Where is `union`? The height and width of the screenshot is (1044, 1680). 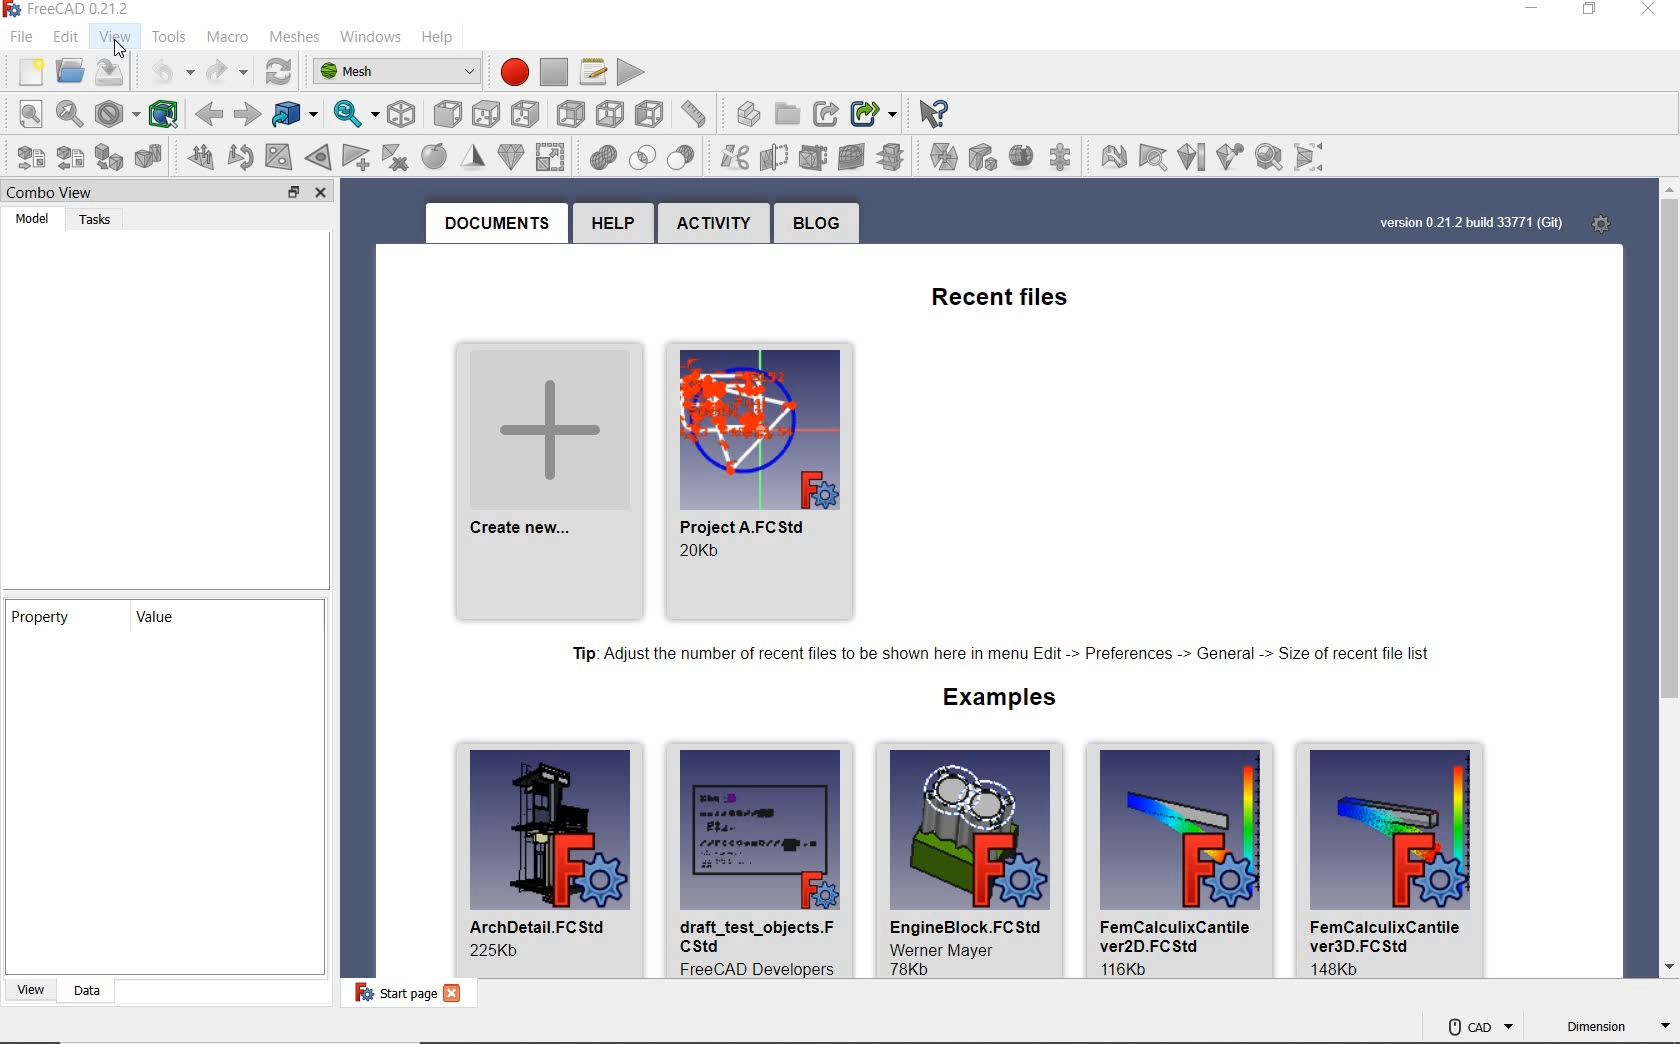 union is located at coordinates (553, 156).